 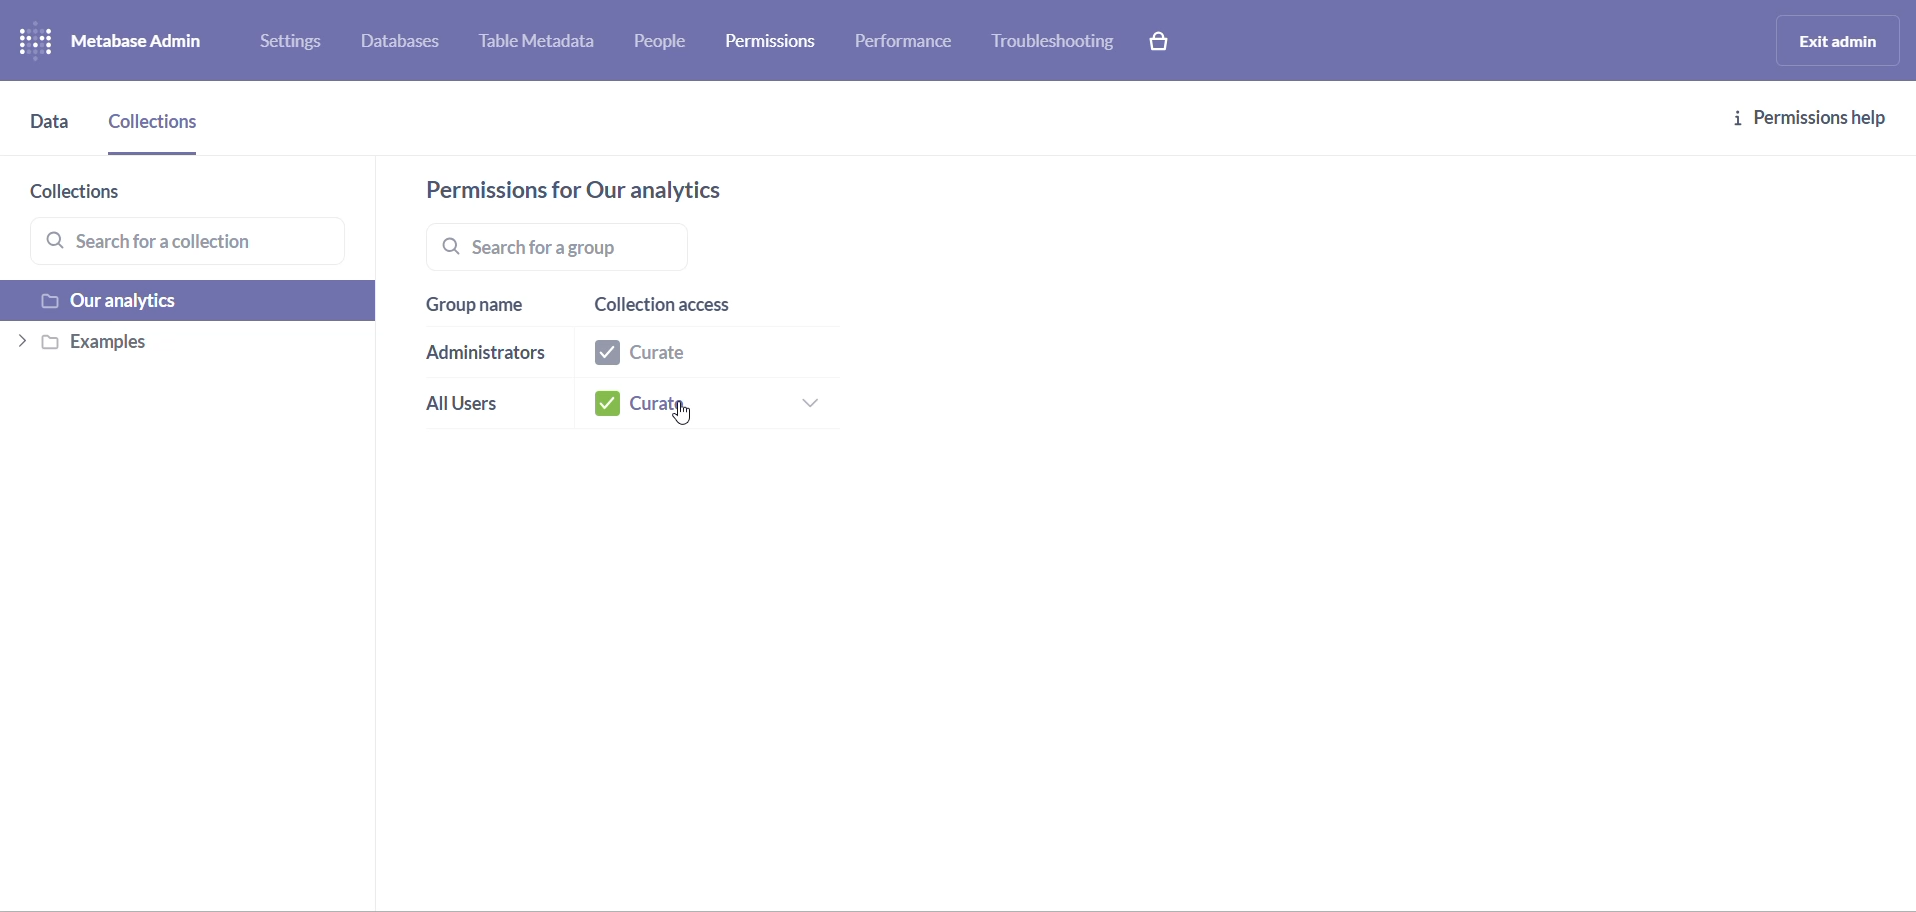 I want to click on performance, so click(x=907, y=46).